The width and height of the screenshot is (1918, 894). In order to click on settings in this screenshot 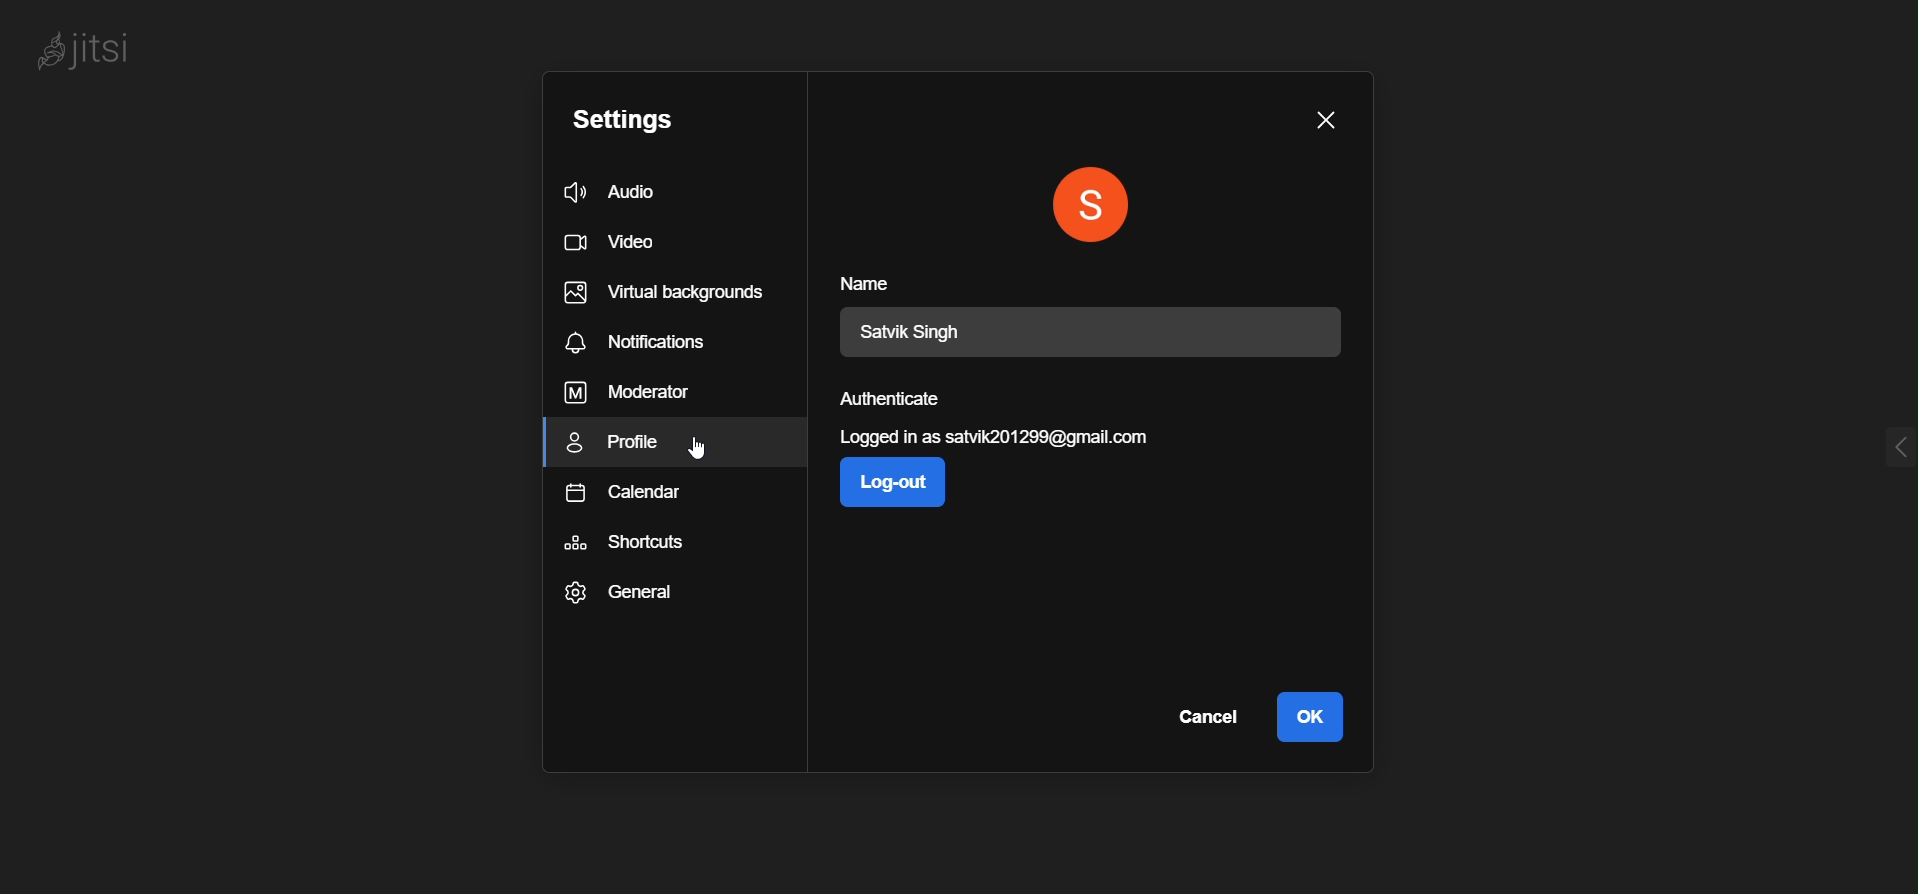, I will do `click(636, 120)`.